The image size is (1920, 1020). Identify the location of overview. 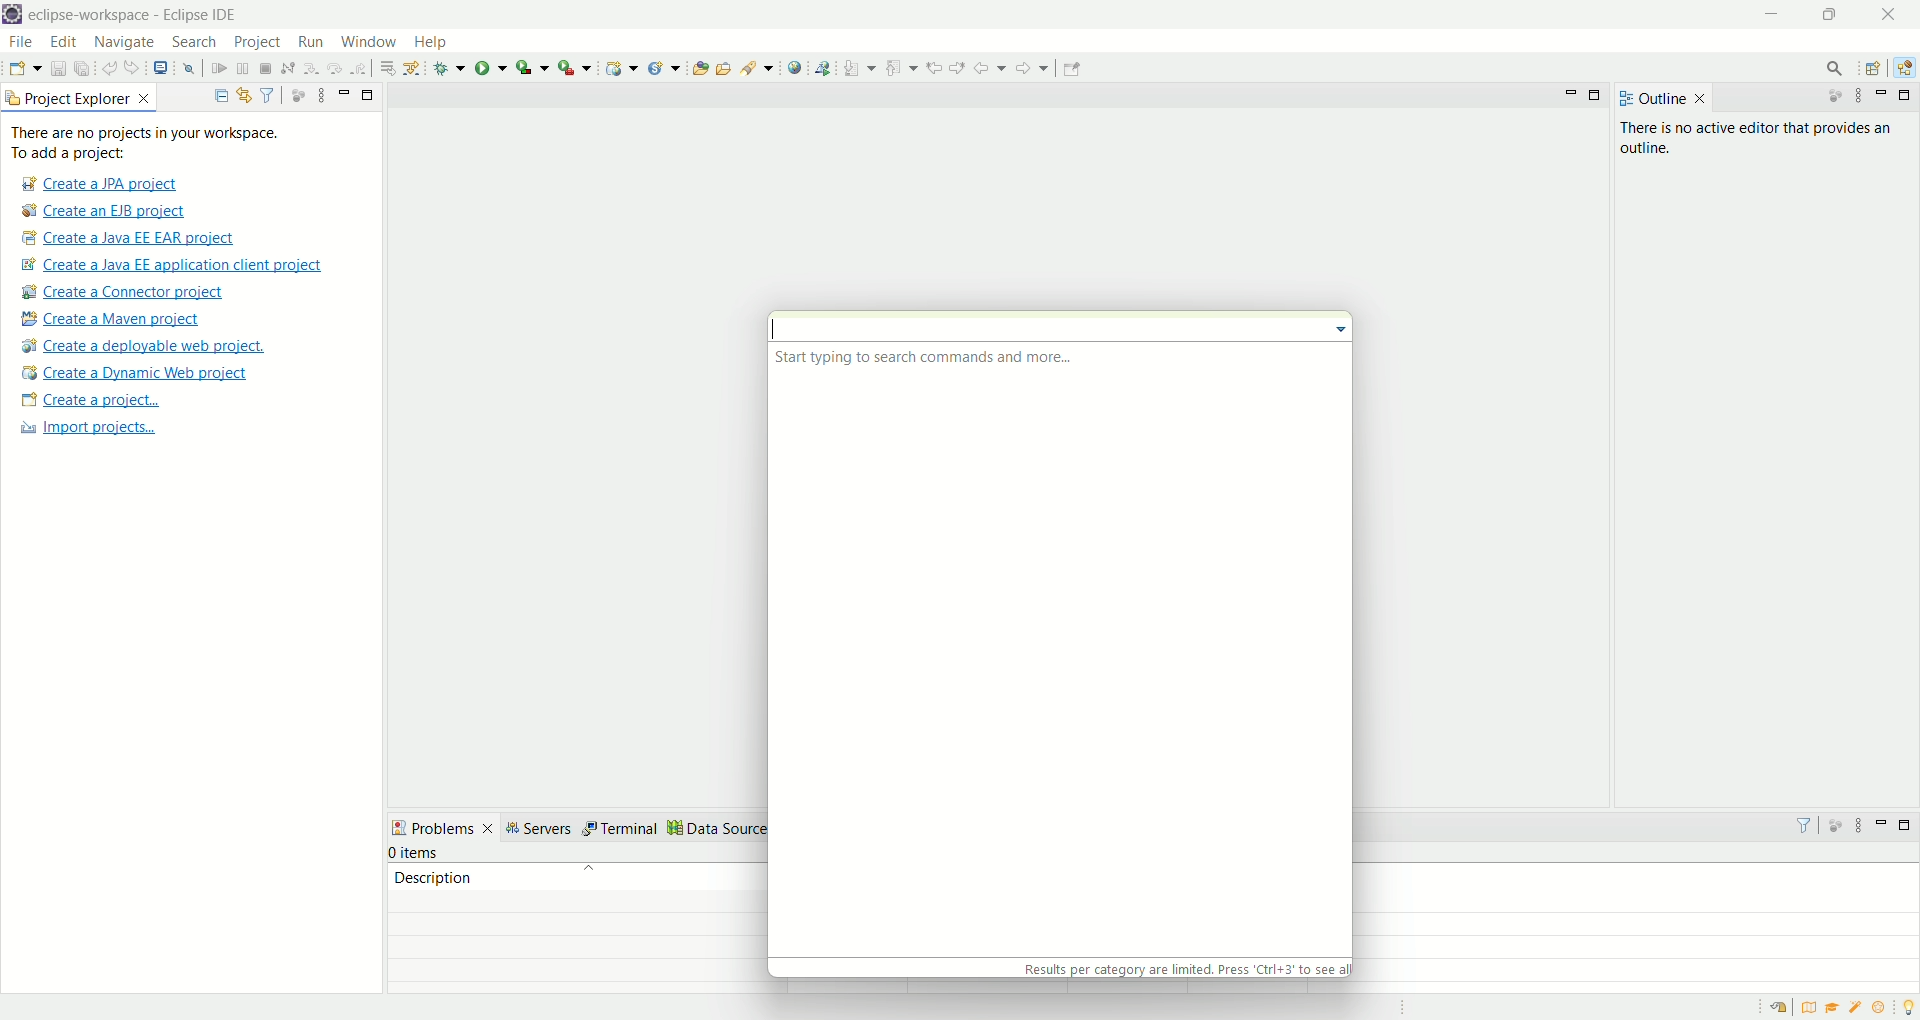
(1808, 1008).